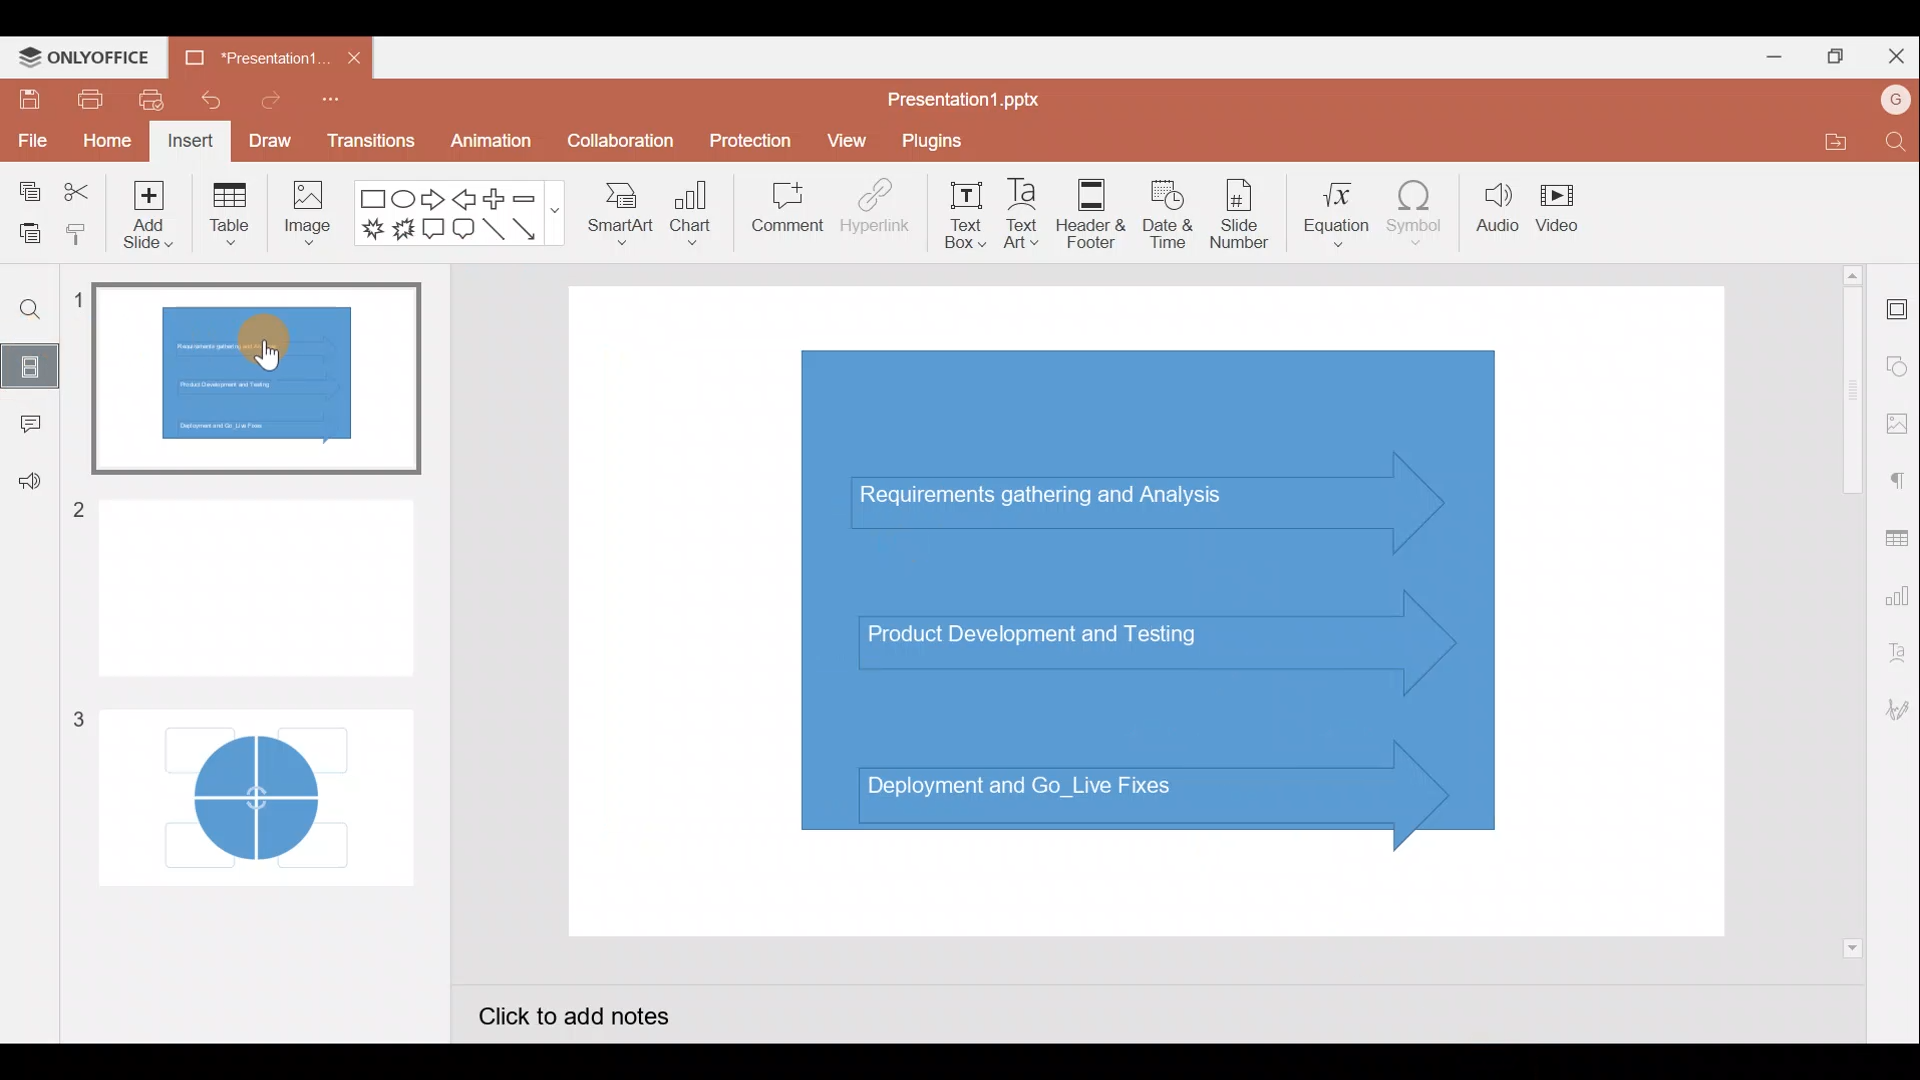 The height and width of the screenshot is (1080, 1920). I want to click on Feedback & support, so click(26, 488).